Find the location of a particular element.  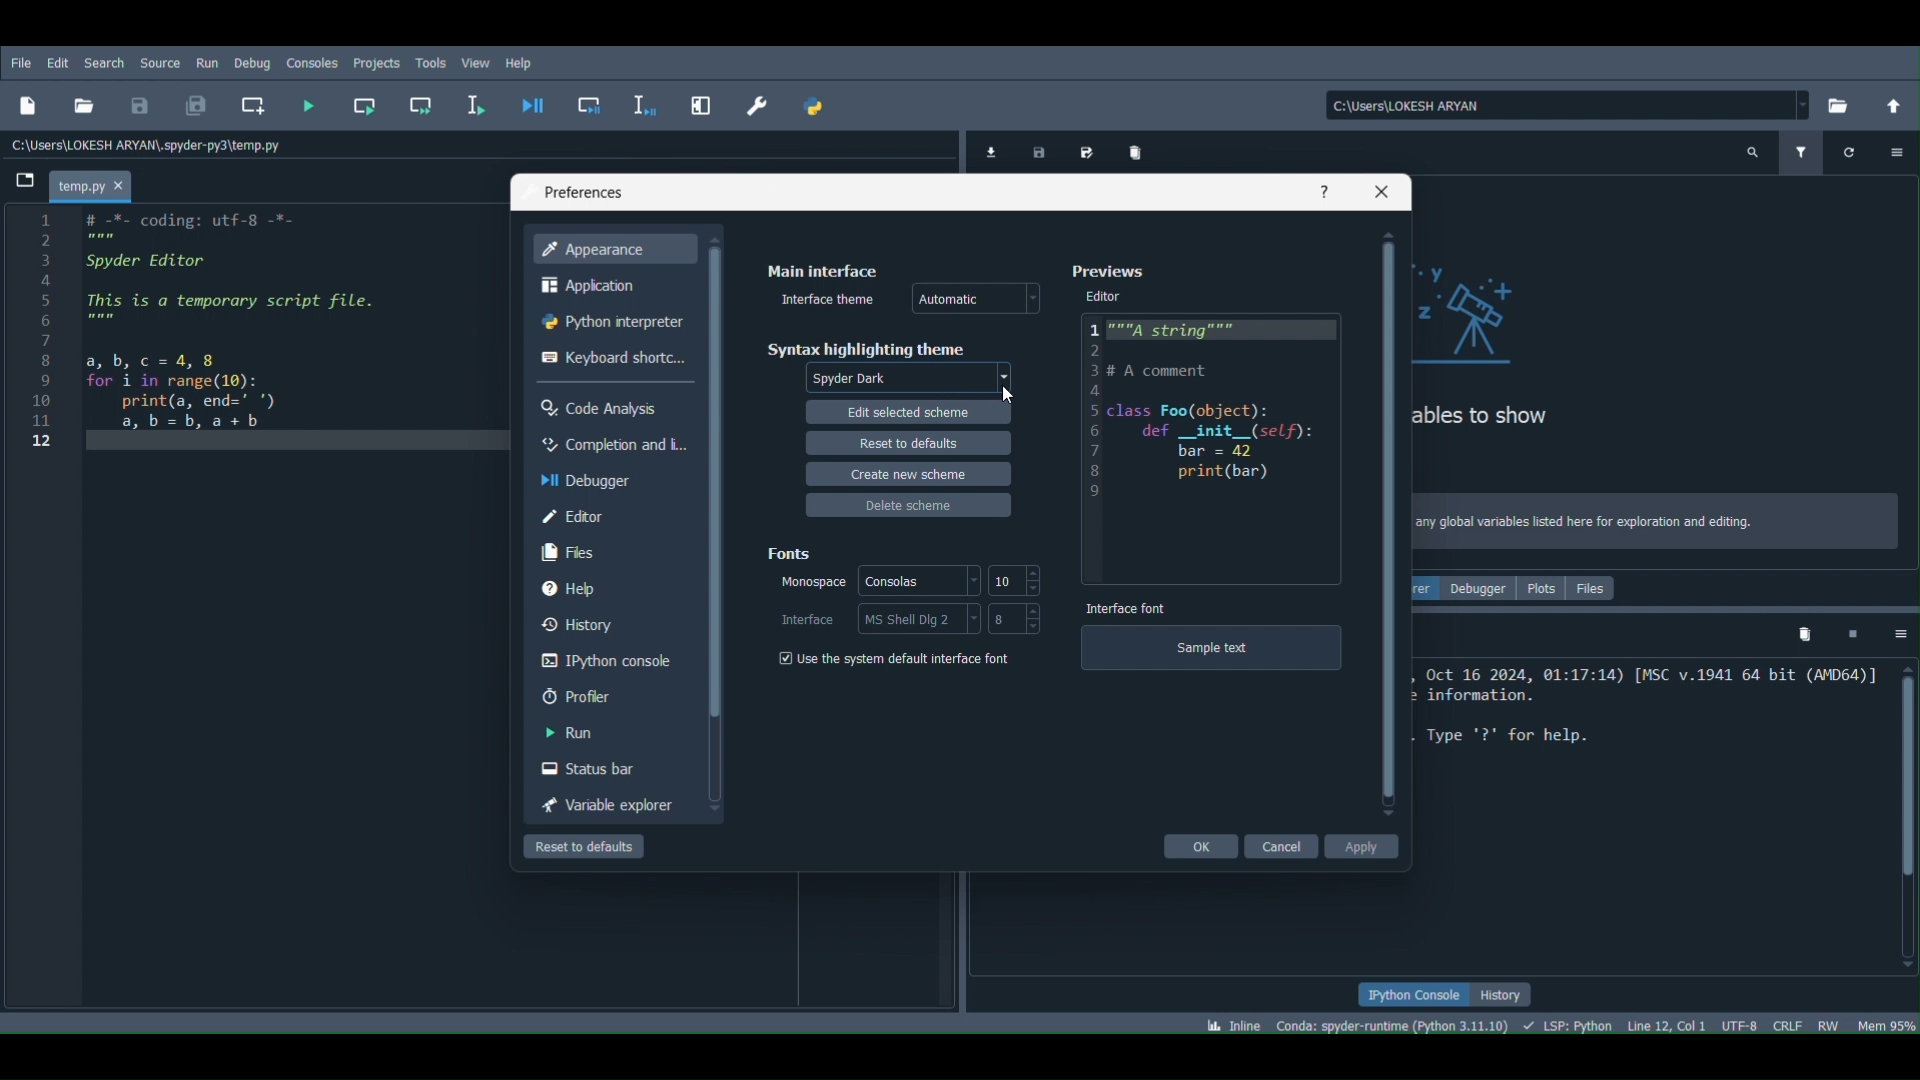

Click to toggle between inline and interactive Matplotlib plotting is located at coordinates (1237, 1020).